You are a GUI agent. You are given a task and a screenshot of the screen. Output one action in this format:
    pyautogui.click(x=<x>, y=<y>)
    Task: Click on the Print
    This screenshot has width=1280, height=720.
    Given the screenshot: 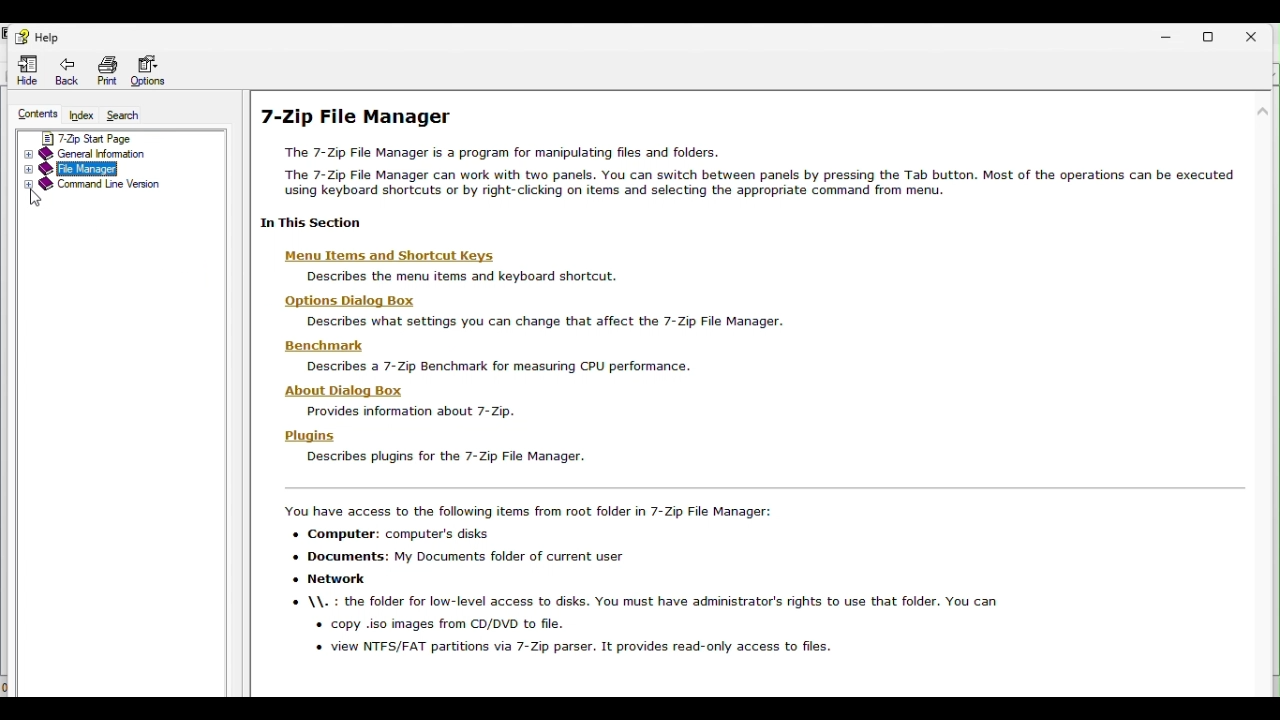 What is the action you would take?
    pyautogui.click(x=105, y=73)
    